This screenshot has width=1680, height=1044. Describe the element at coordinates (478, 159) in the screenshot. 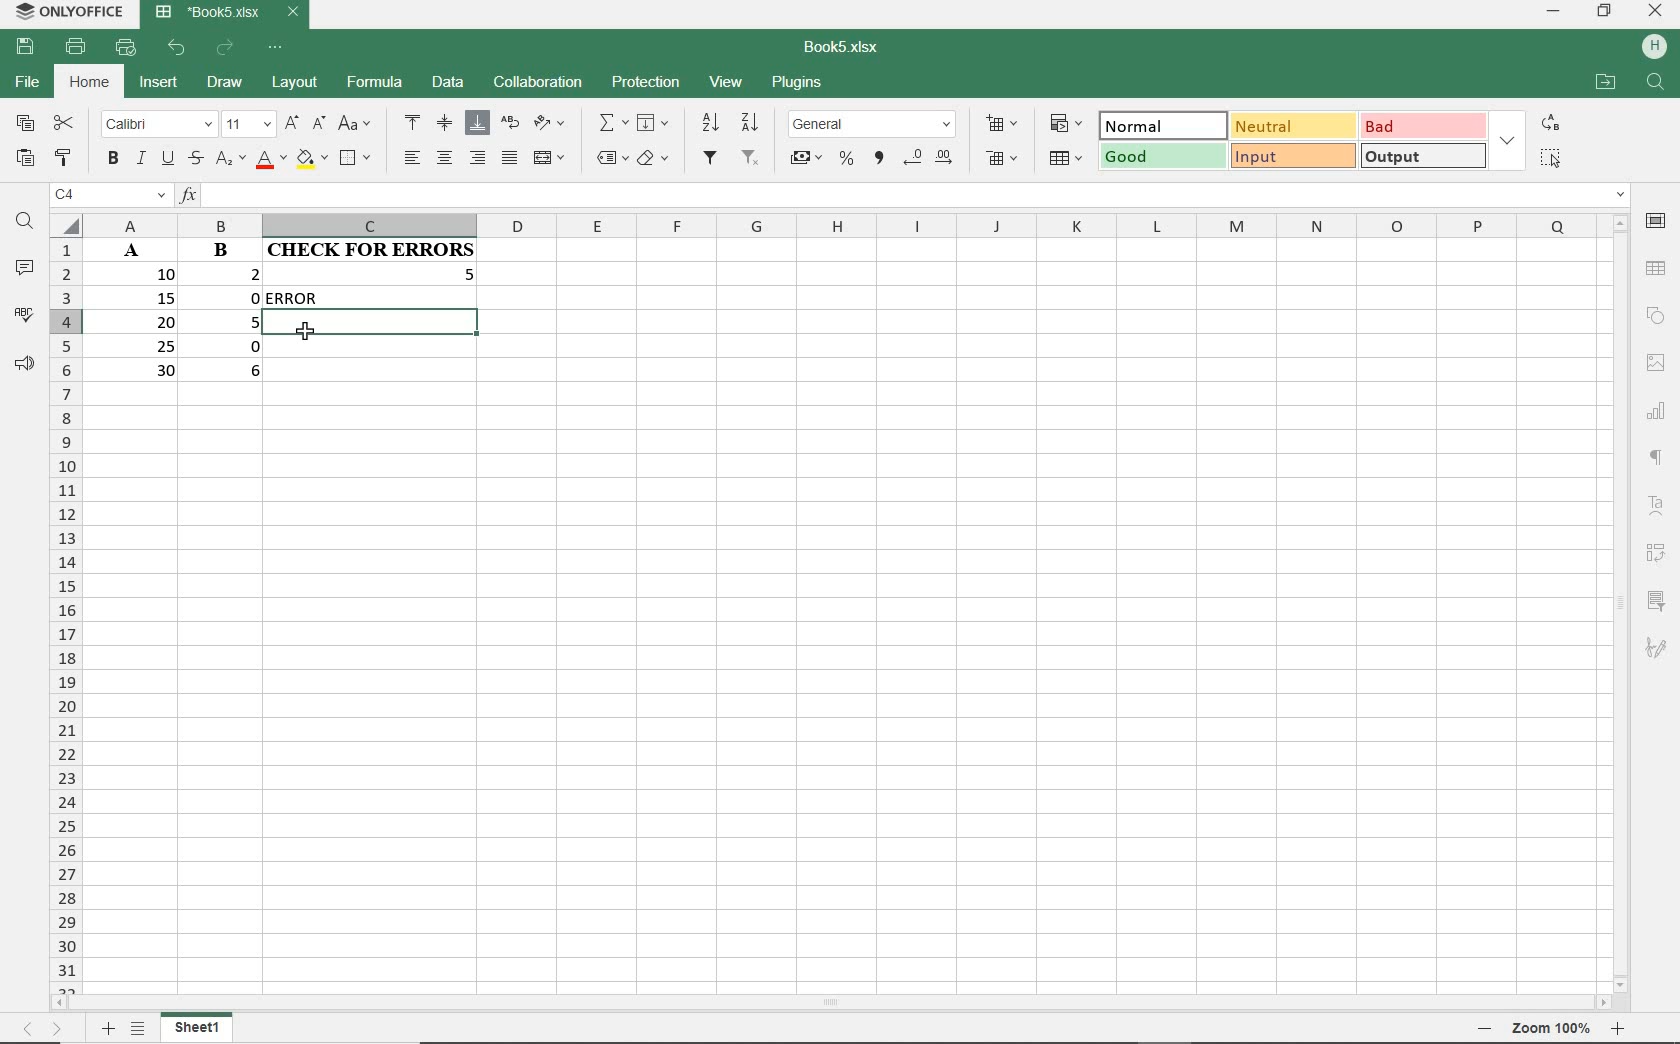

I see `ALIGN RIGHT` at that location.